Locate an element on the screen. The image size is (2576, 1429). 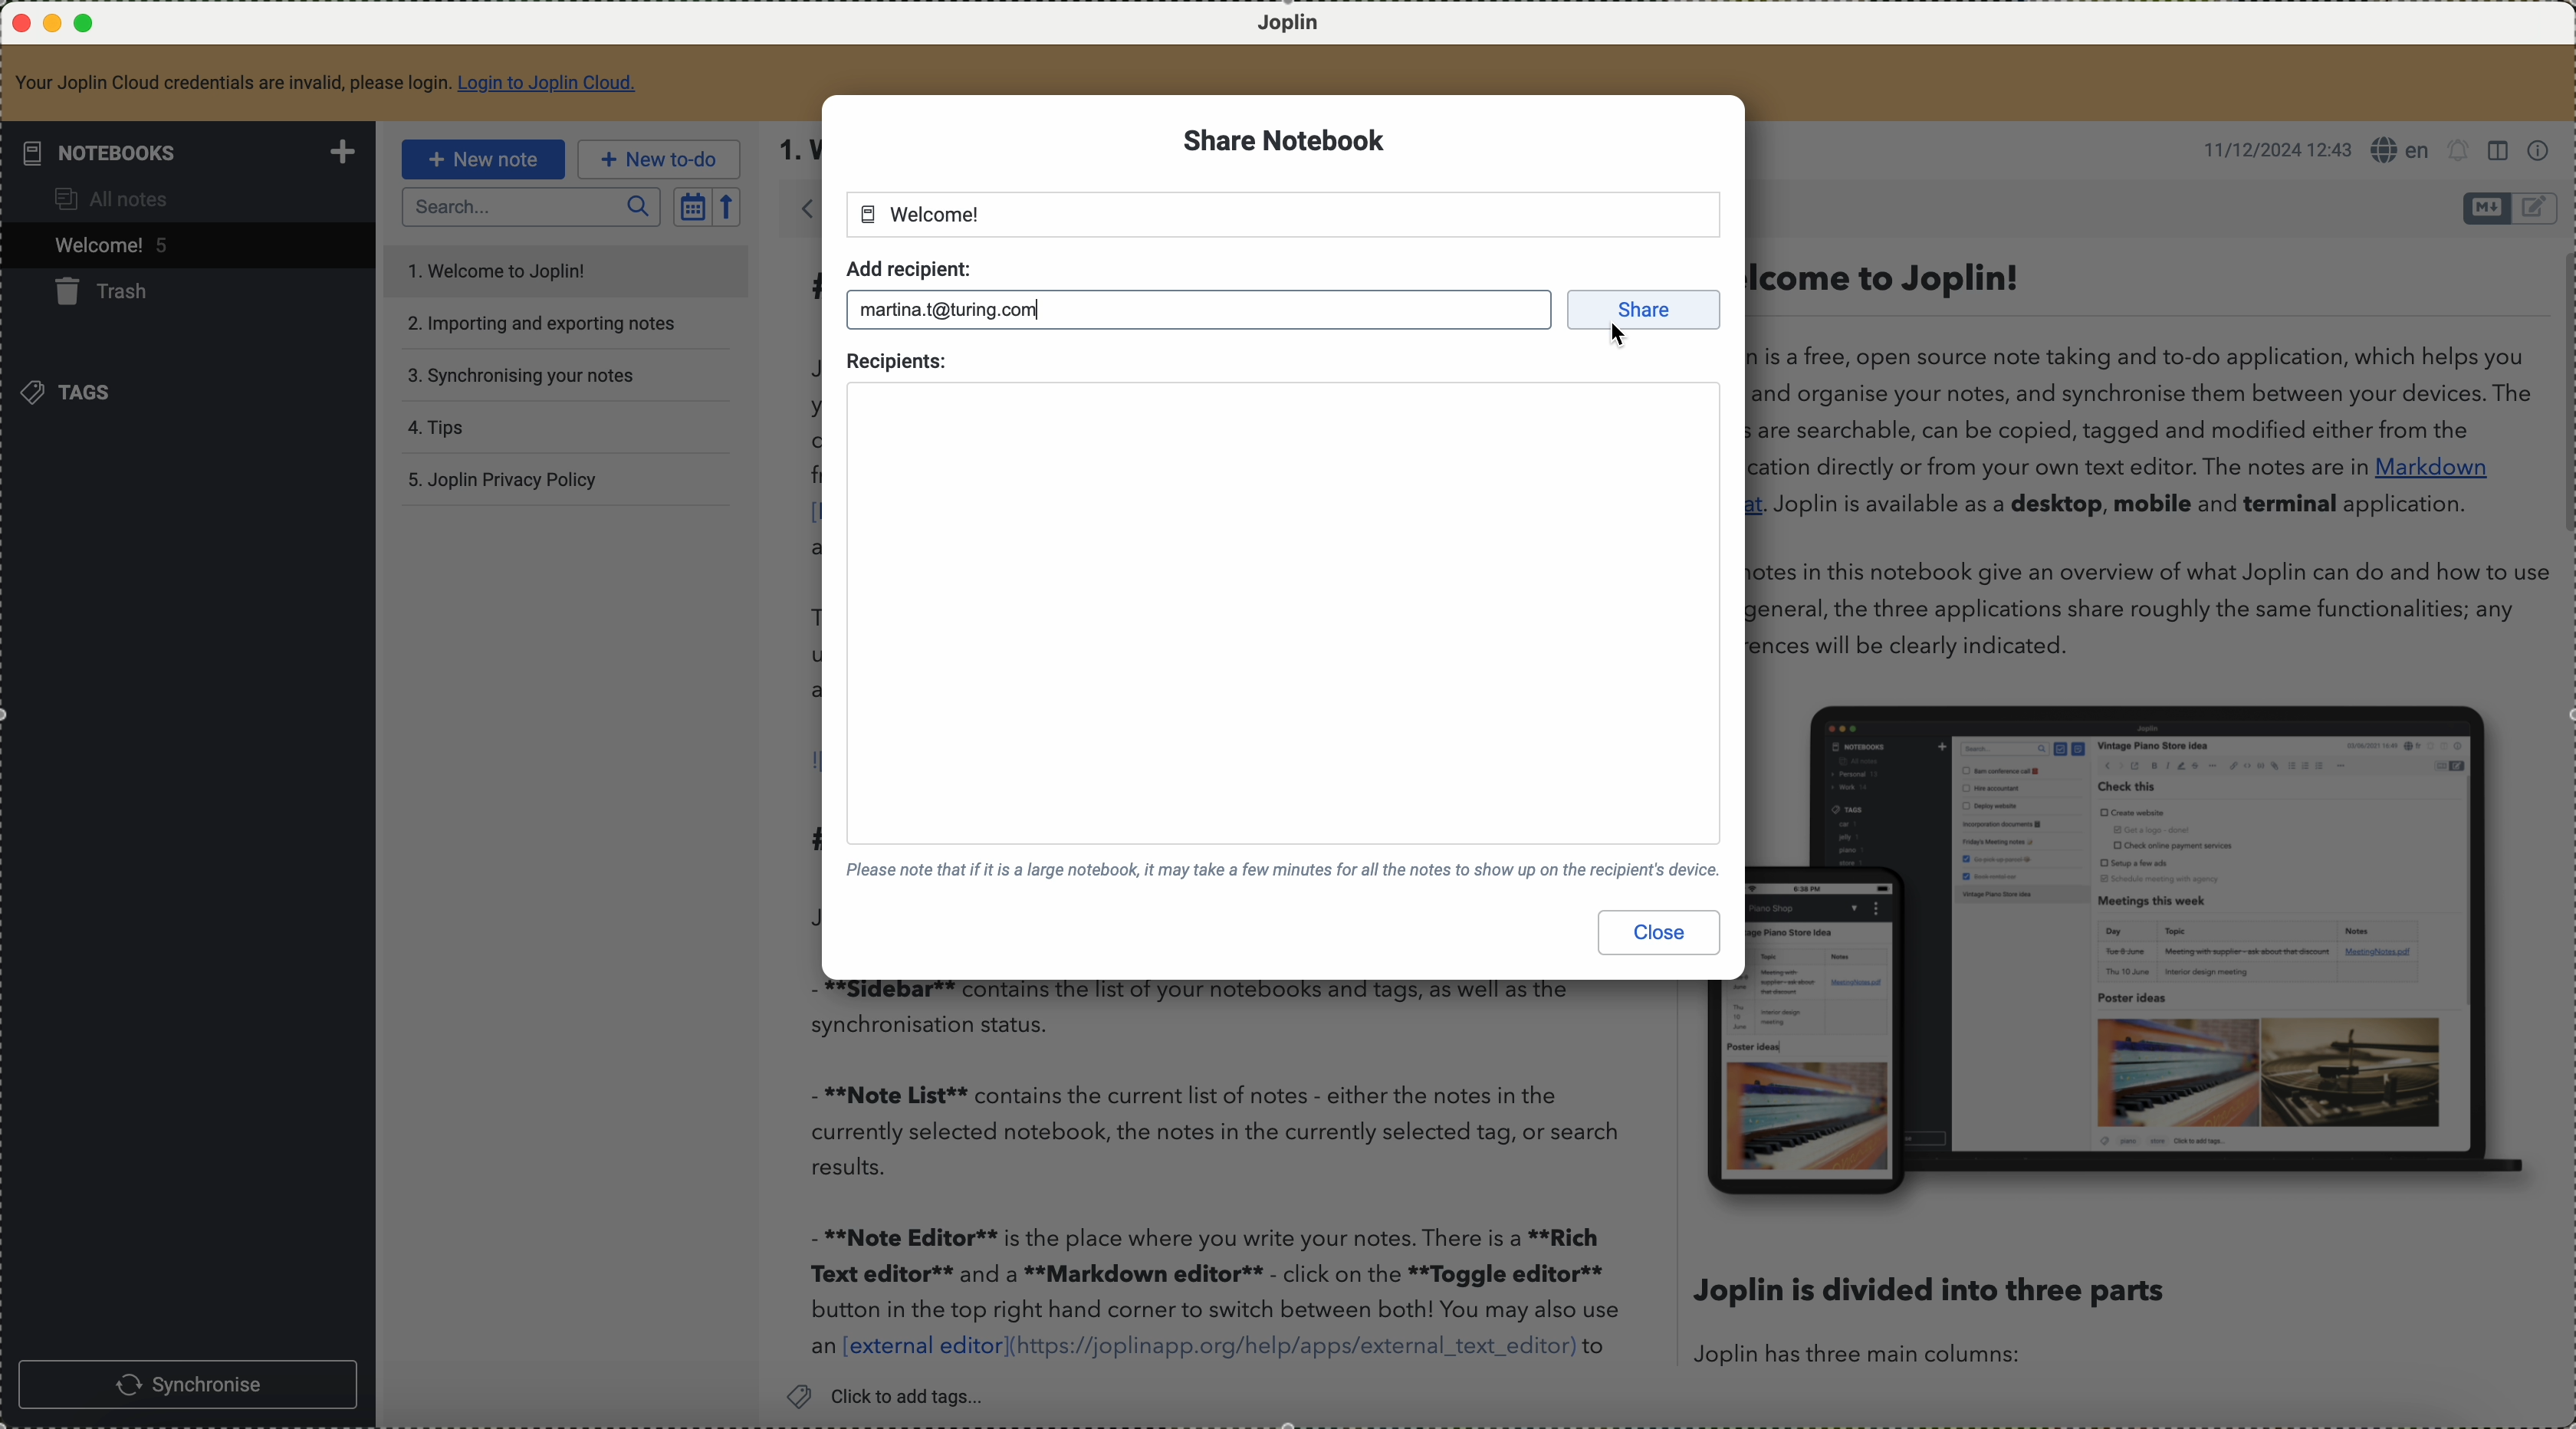
click on welcome note is located at coordinates (185, 249).